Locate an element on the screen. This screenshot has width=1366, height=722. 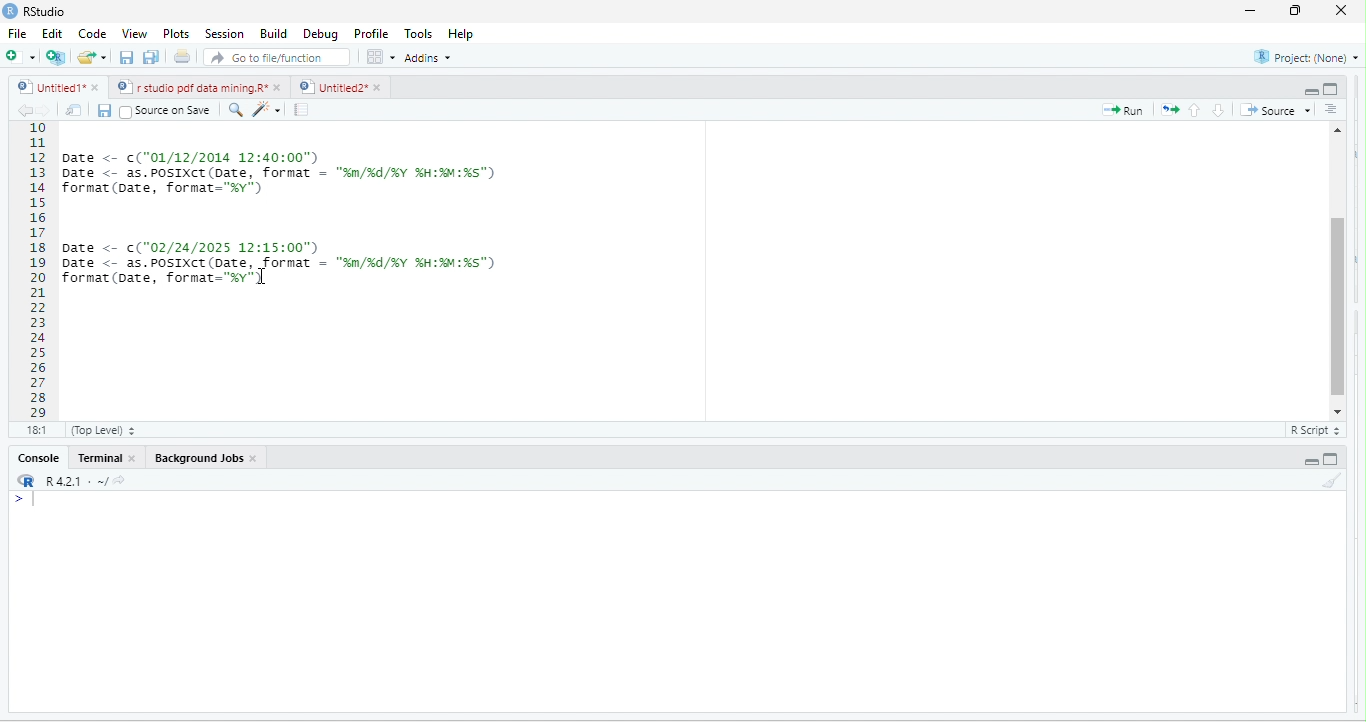
 cursor movement is located at coordinates (255, 279).